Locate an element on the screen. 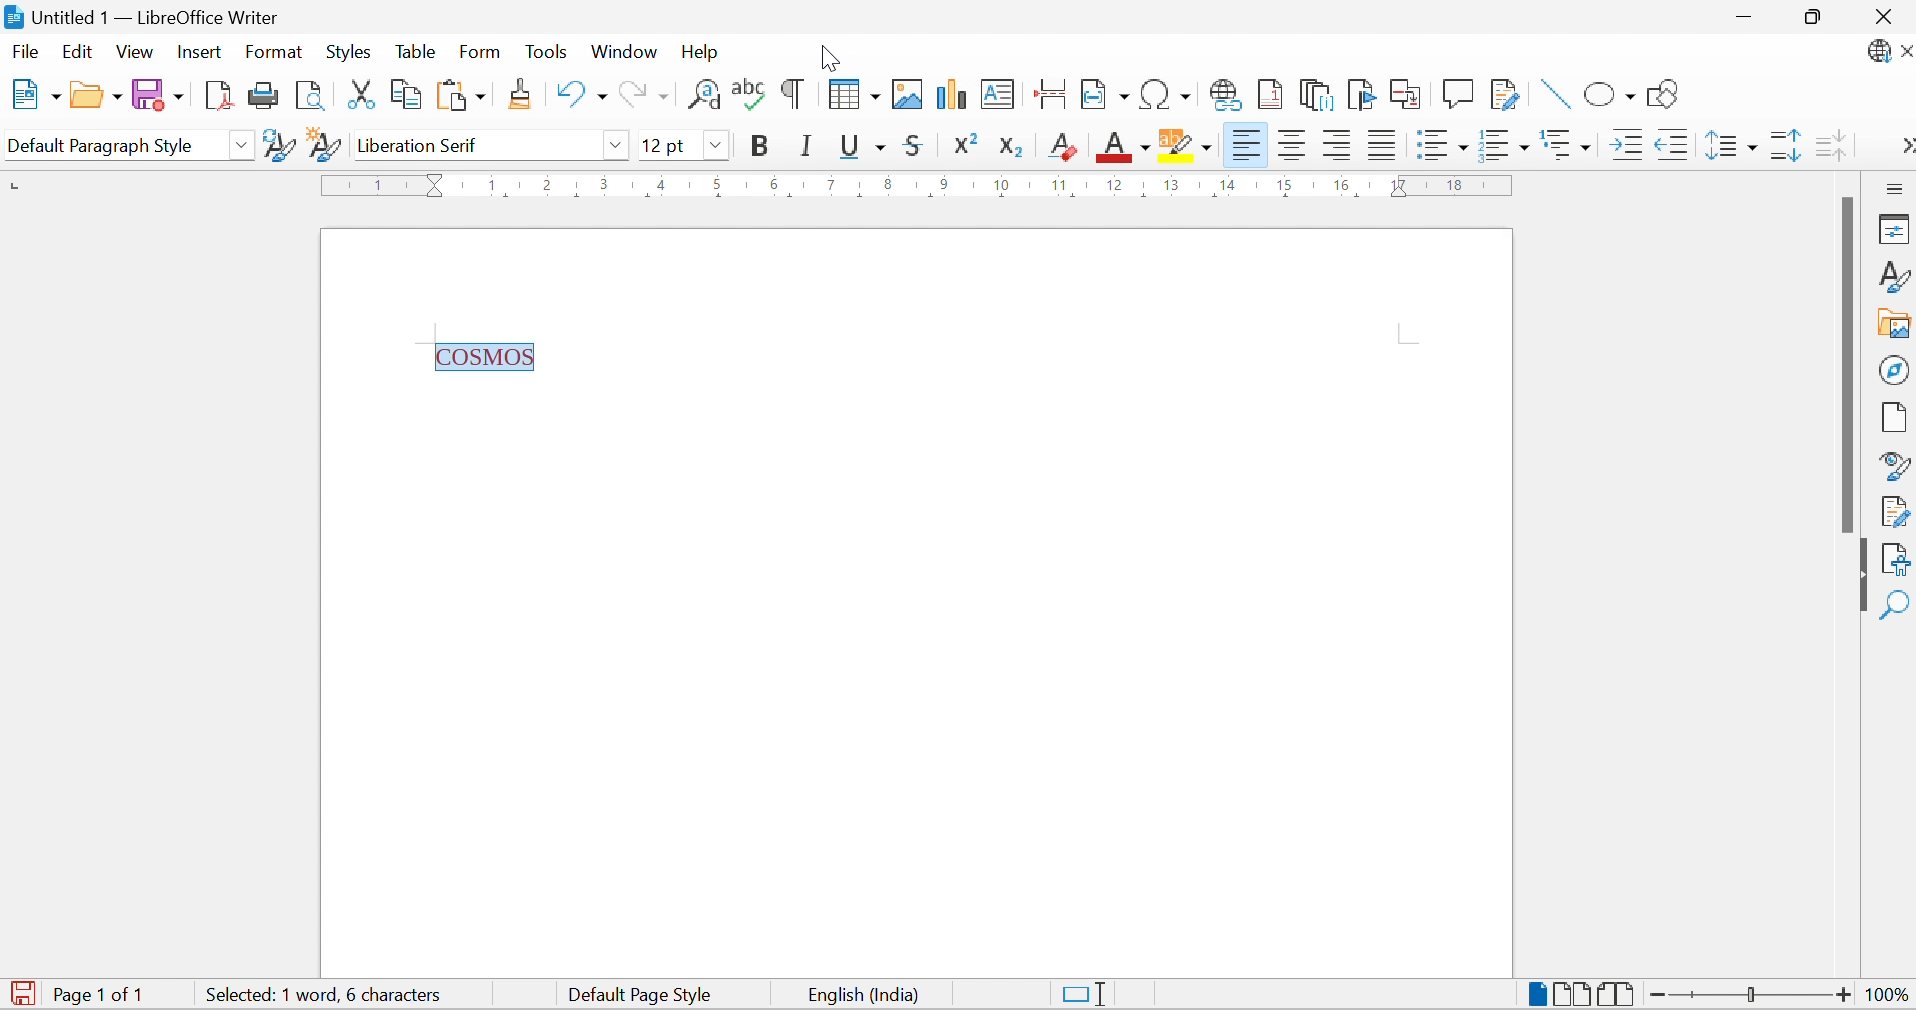 Image resolution: width=1916 pixels, height=1010 pixels. Default Paragraph Style is located at coordinates (101, 145).